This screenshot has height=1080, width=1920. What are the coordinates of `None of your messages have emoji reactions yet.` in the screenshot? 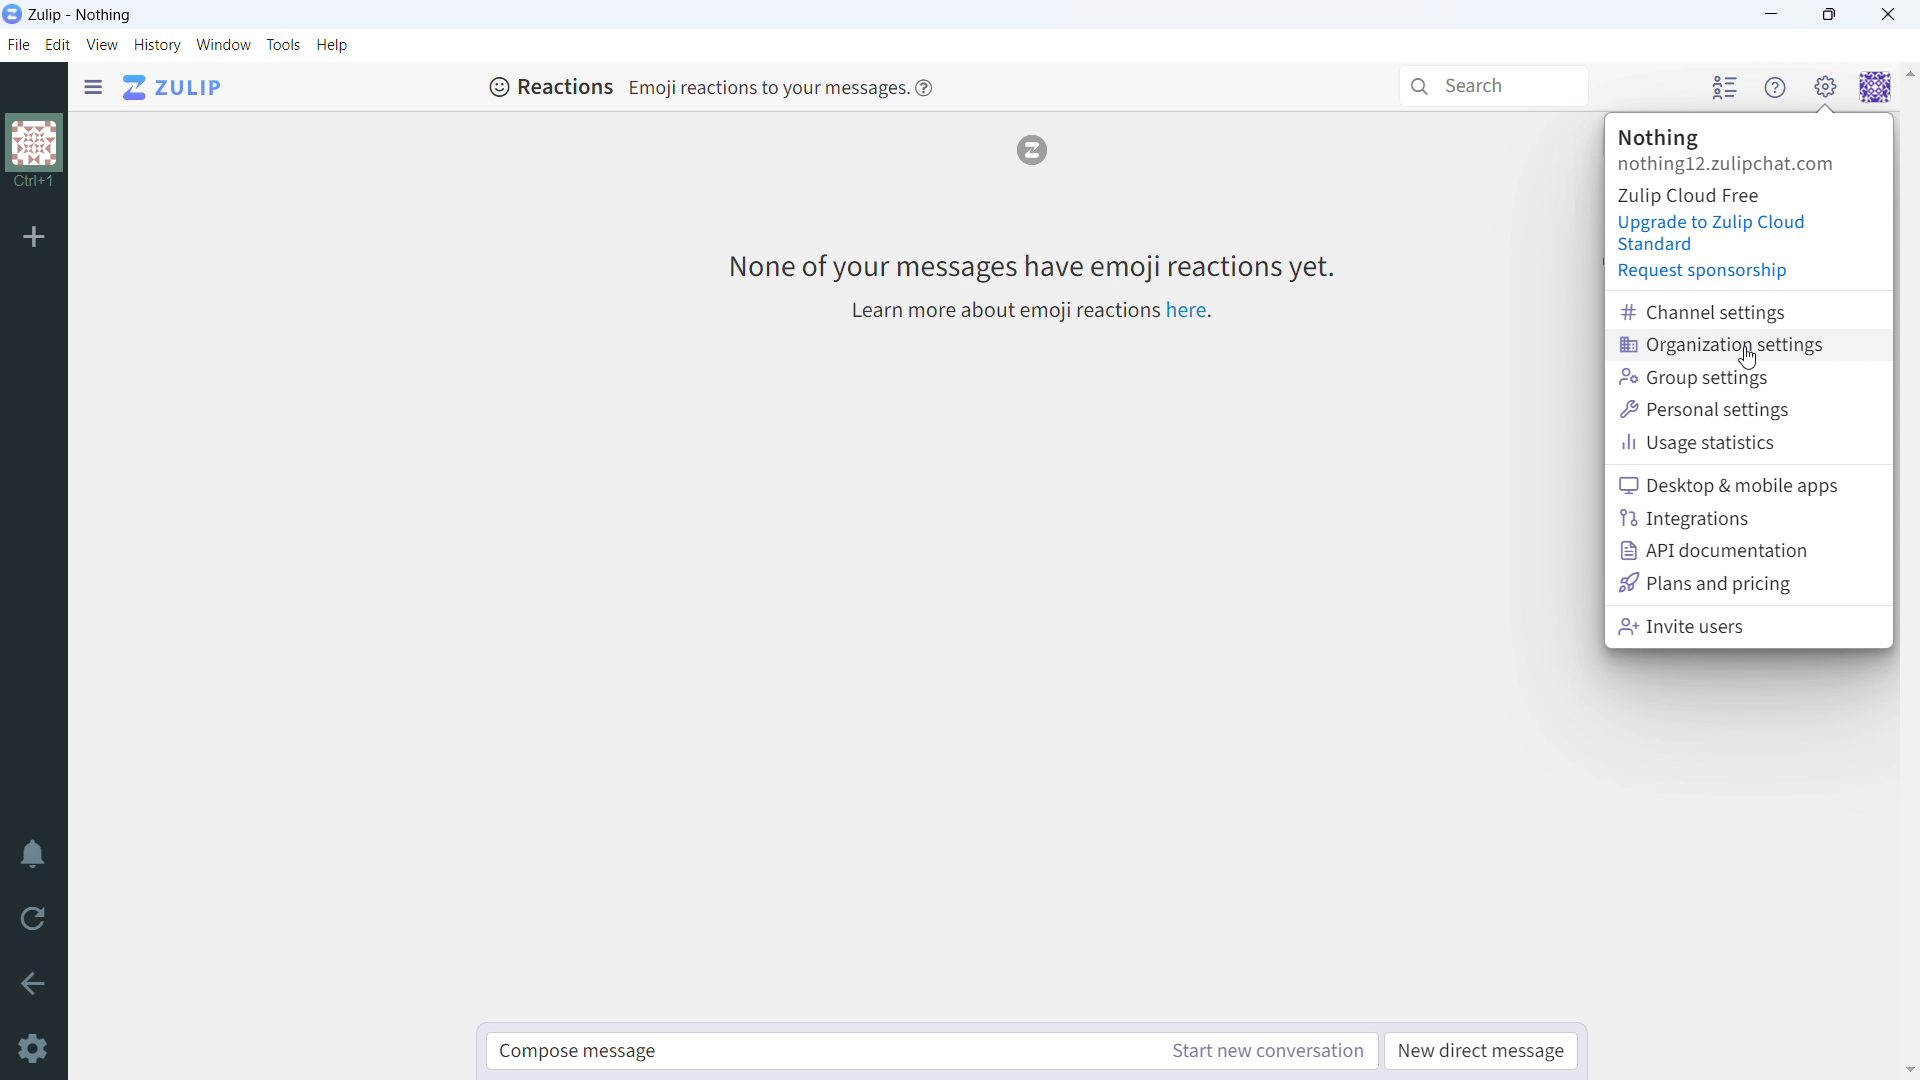 It's located at (1029, 266).